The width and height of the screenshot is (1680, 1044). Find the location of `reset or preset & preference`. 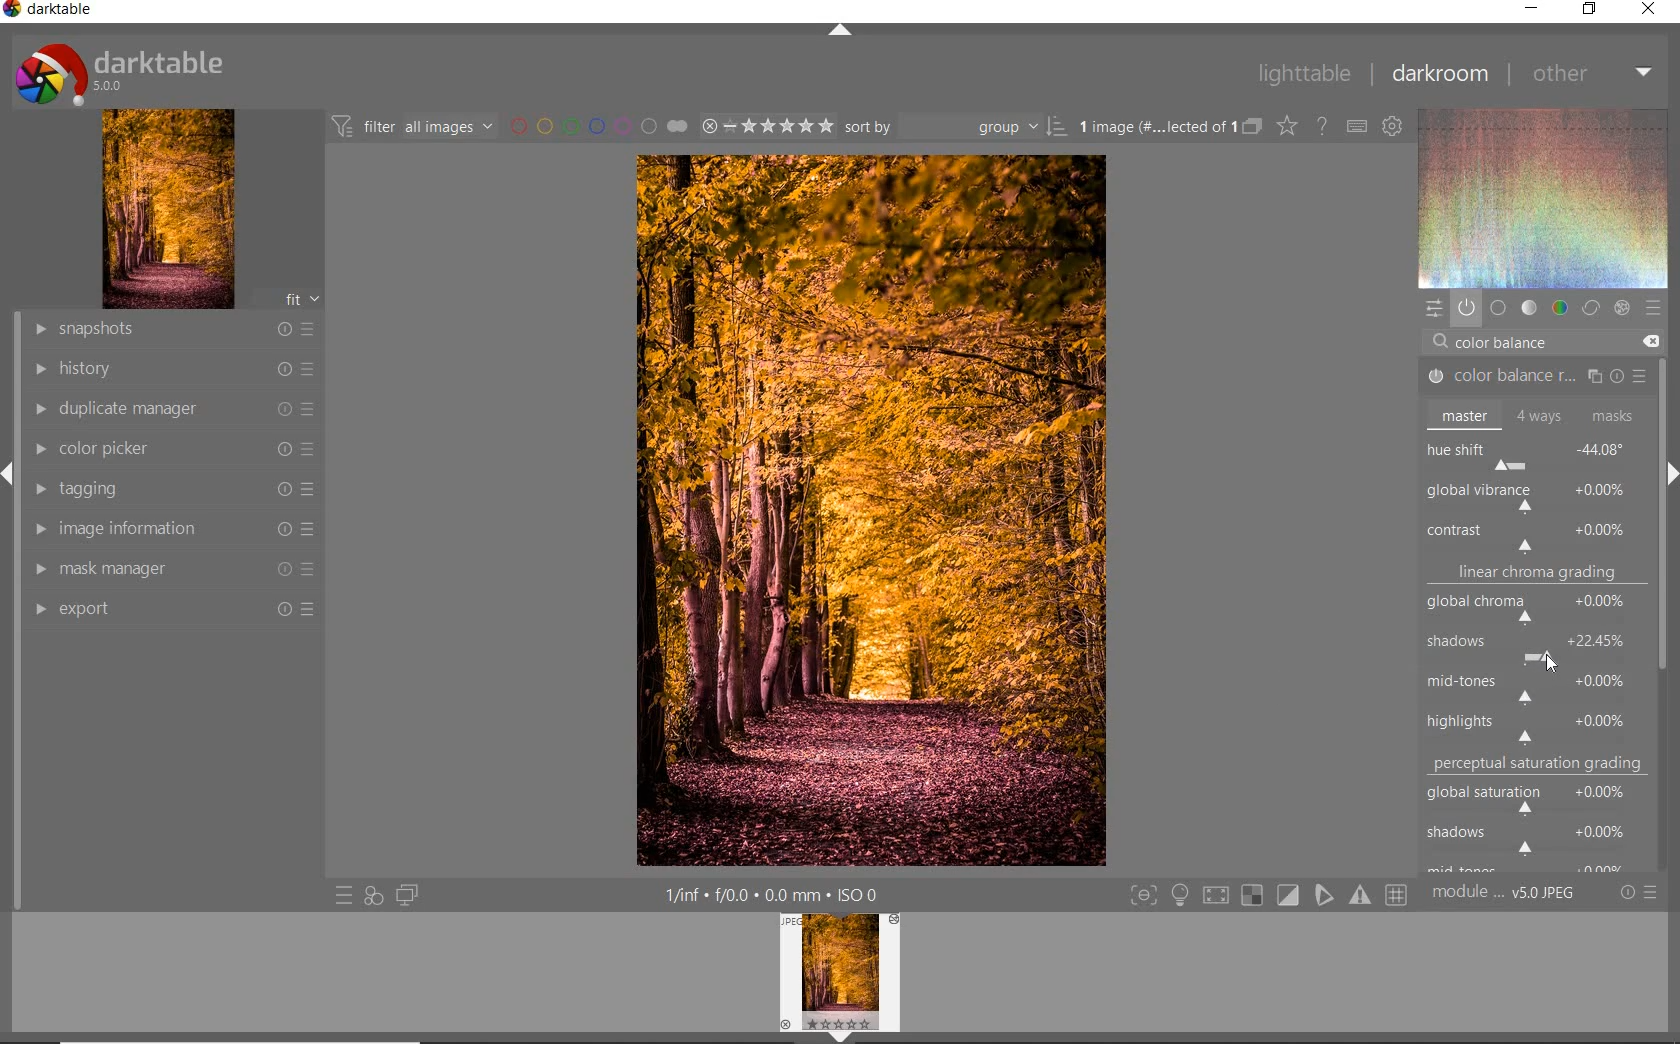

reset or preset & preference is located at coordinates (1637, 893).